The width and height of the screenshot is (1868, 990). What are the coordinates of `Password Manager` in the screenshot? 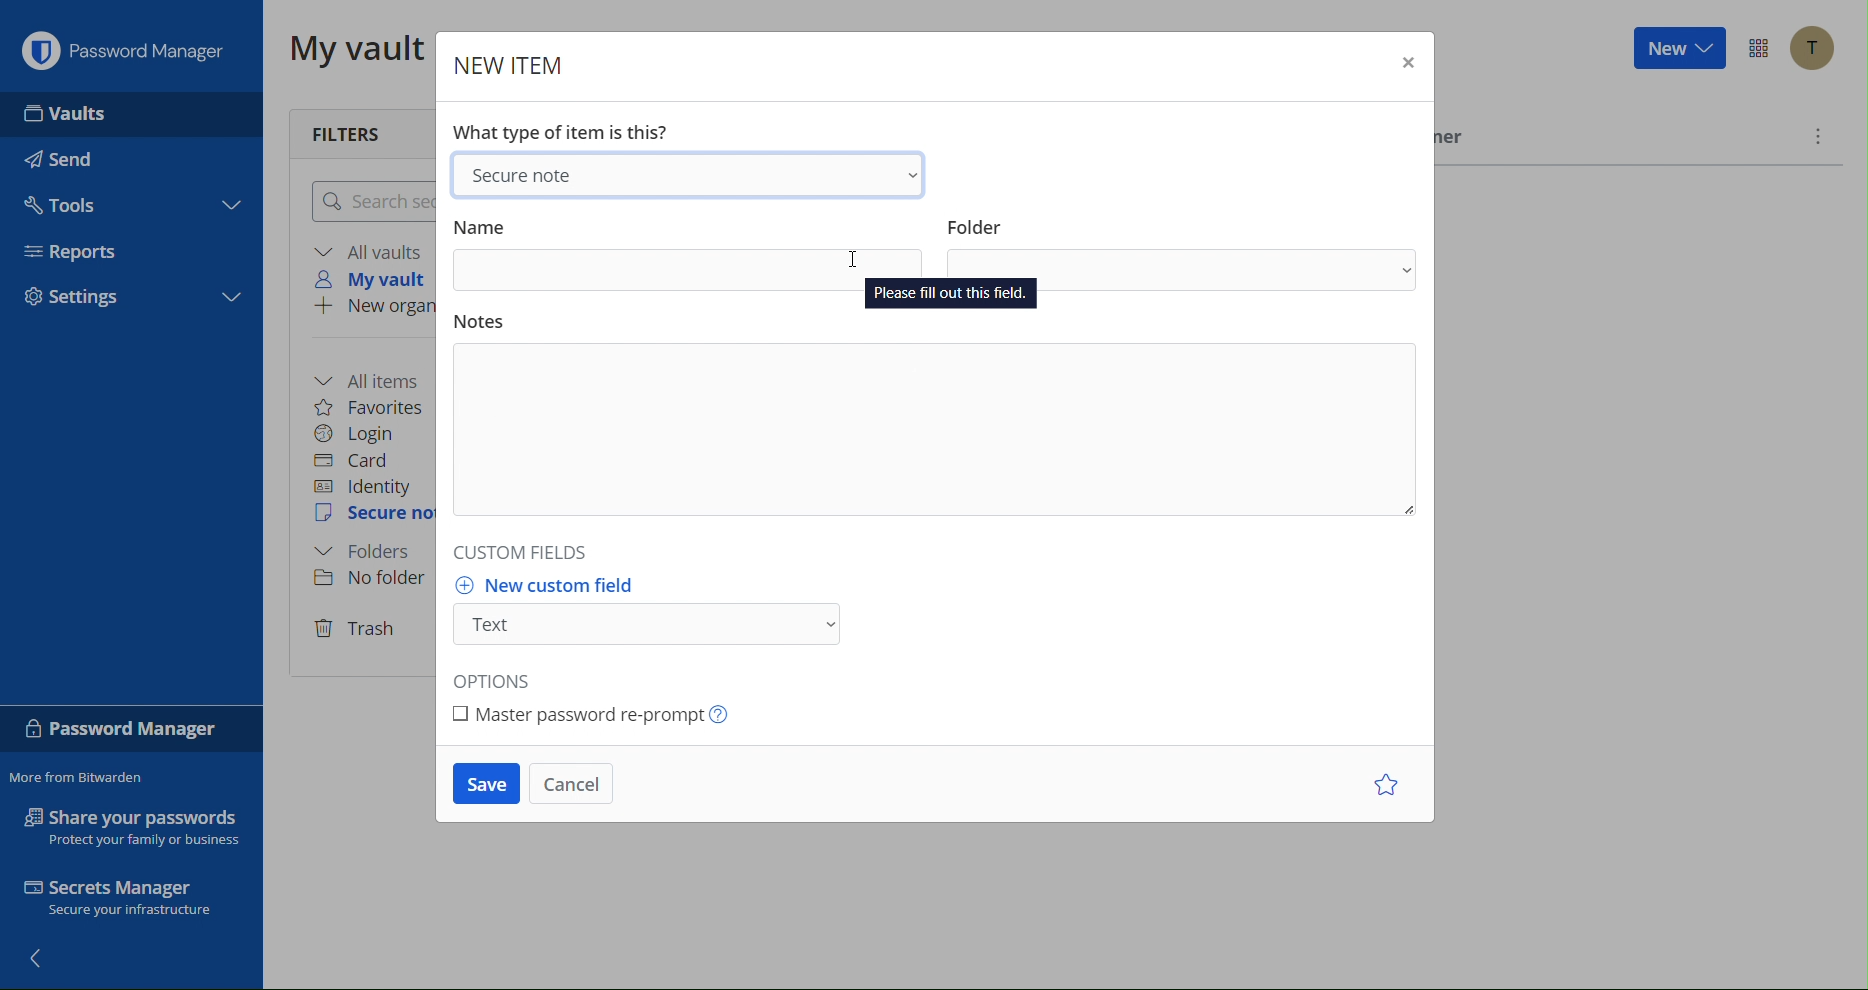 It's located at (125, 47).